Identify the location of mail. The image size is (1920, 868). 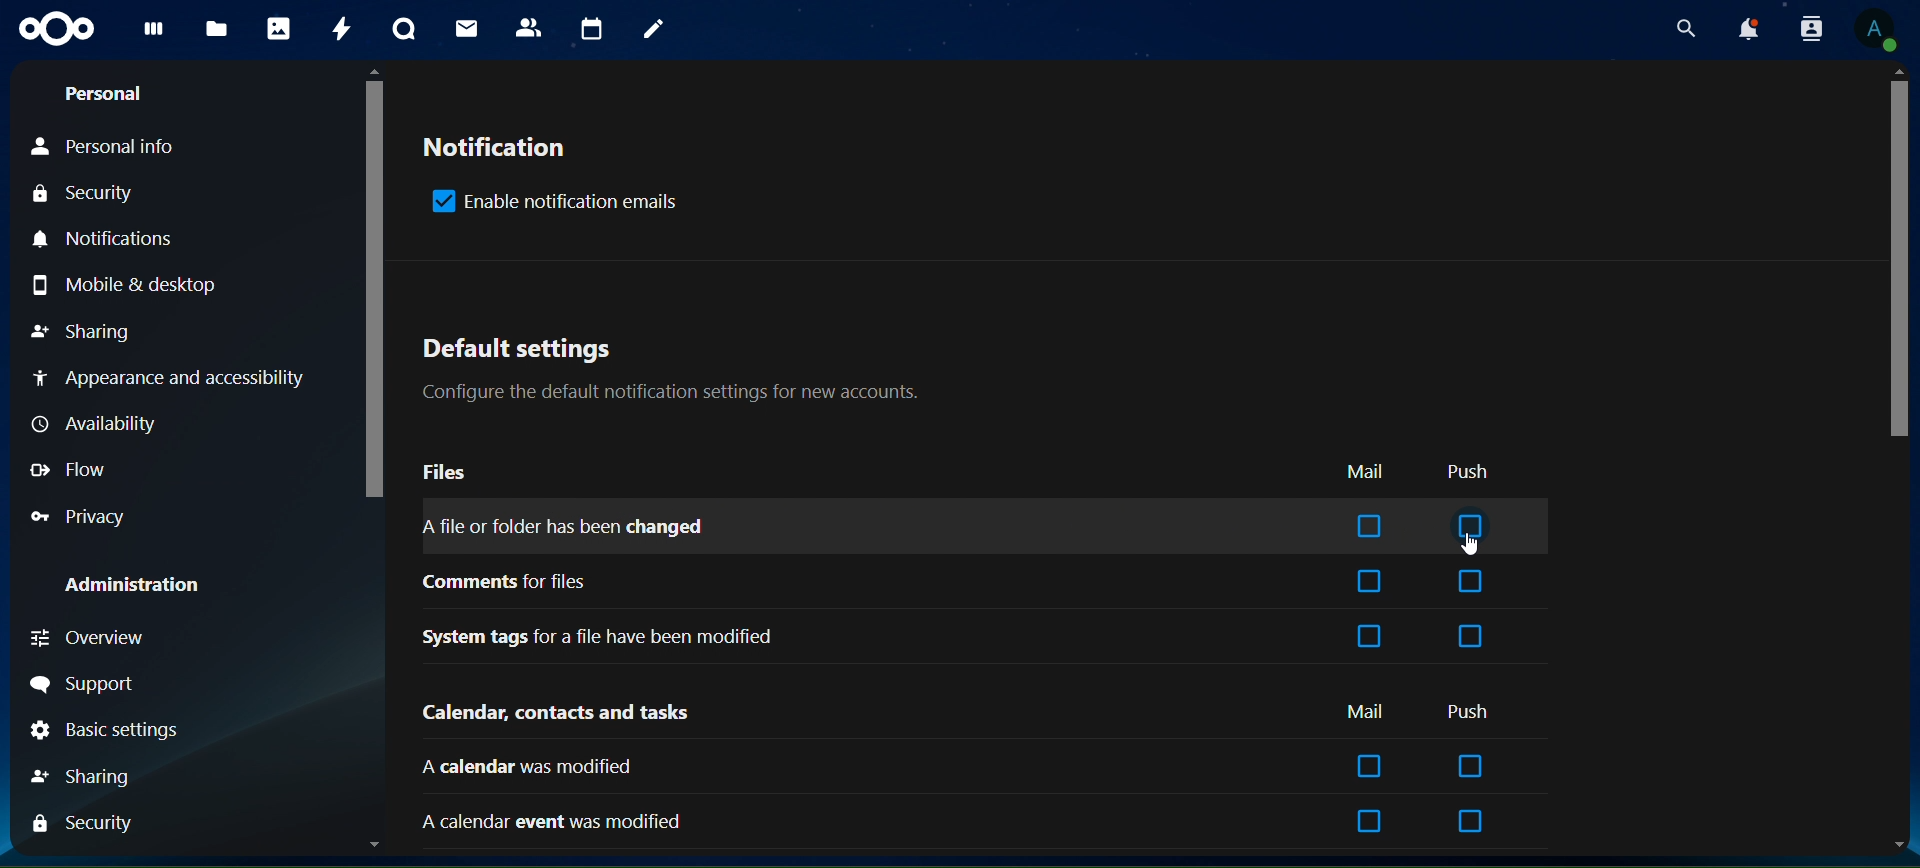
(466, 29).